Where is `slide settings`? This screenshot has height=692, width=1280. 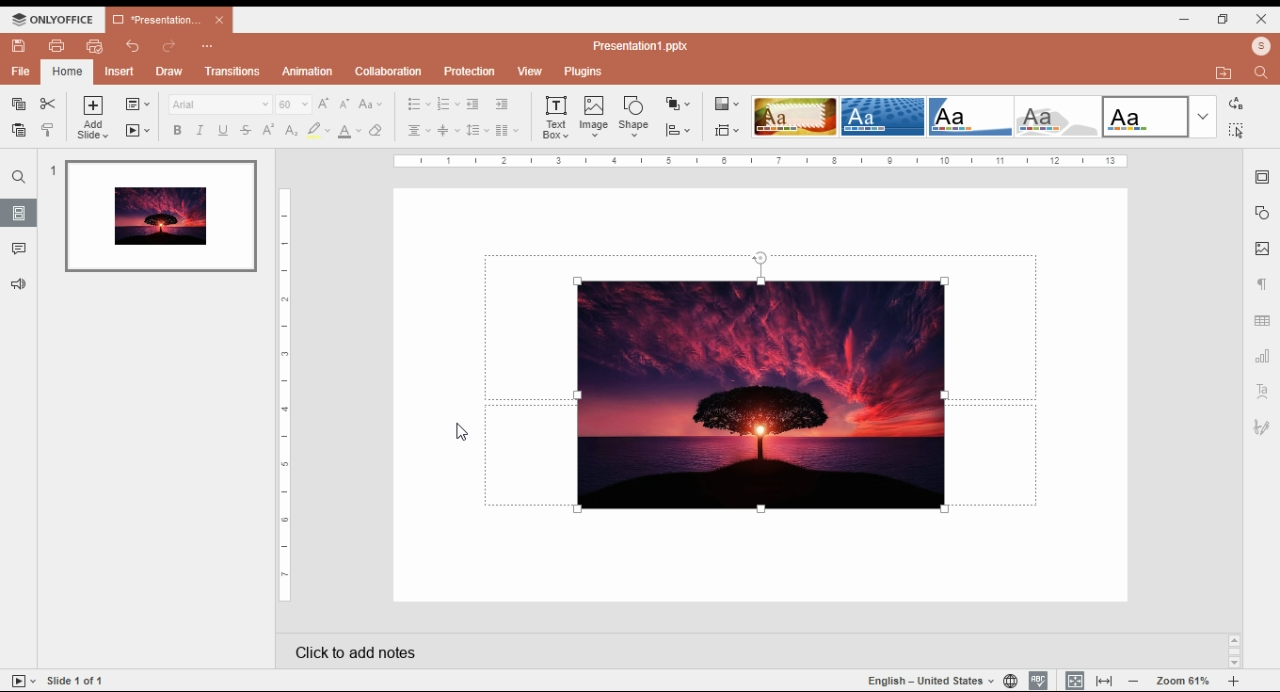 slide settings is located at coordinates (1264, 177).